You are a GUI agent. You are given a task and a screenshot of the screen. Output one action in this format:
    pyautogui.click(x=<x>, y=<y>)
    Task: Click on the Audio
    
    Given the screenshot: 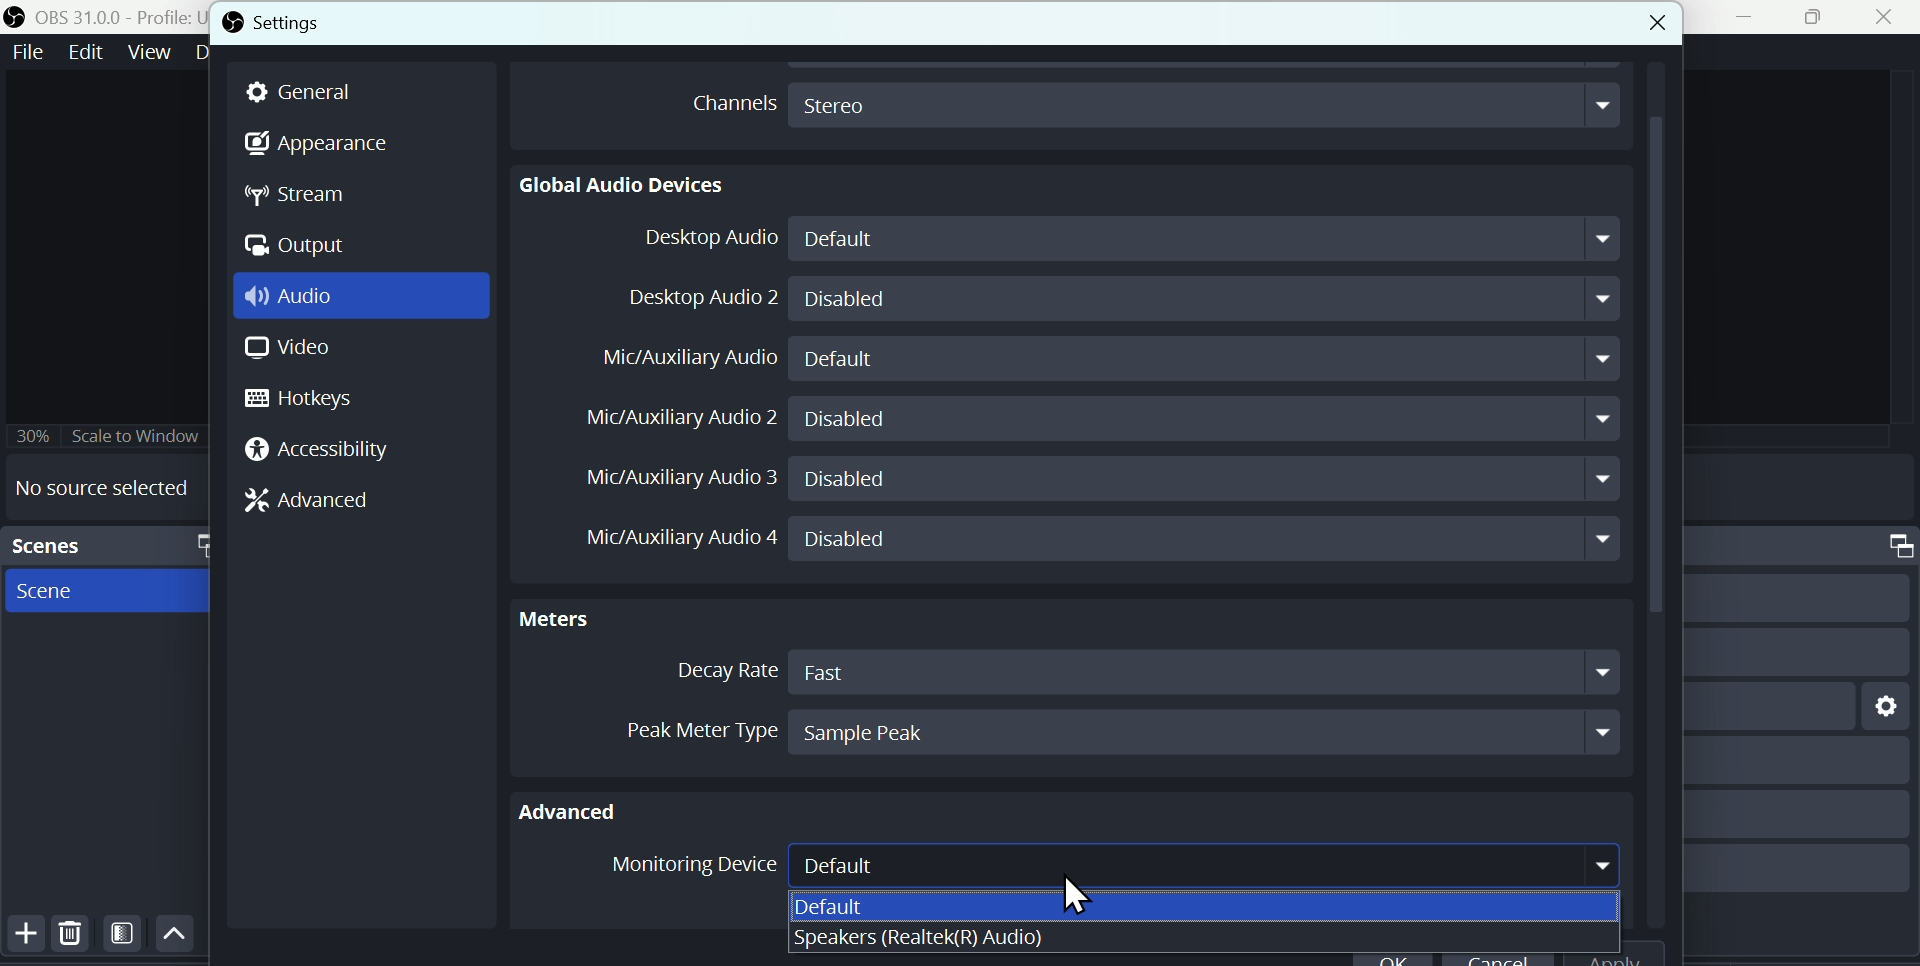 What is the action you would take?
    pyautogui.click(x=298, y=298)
    